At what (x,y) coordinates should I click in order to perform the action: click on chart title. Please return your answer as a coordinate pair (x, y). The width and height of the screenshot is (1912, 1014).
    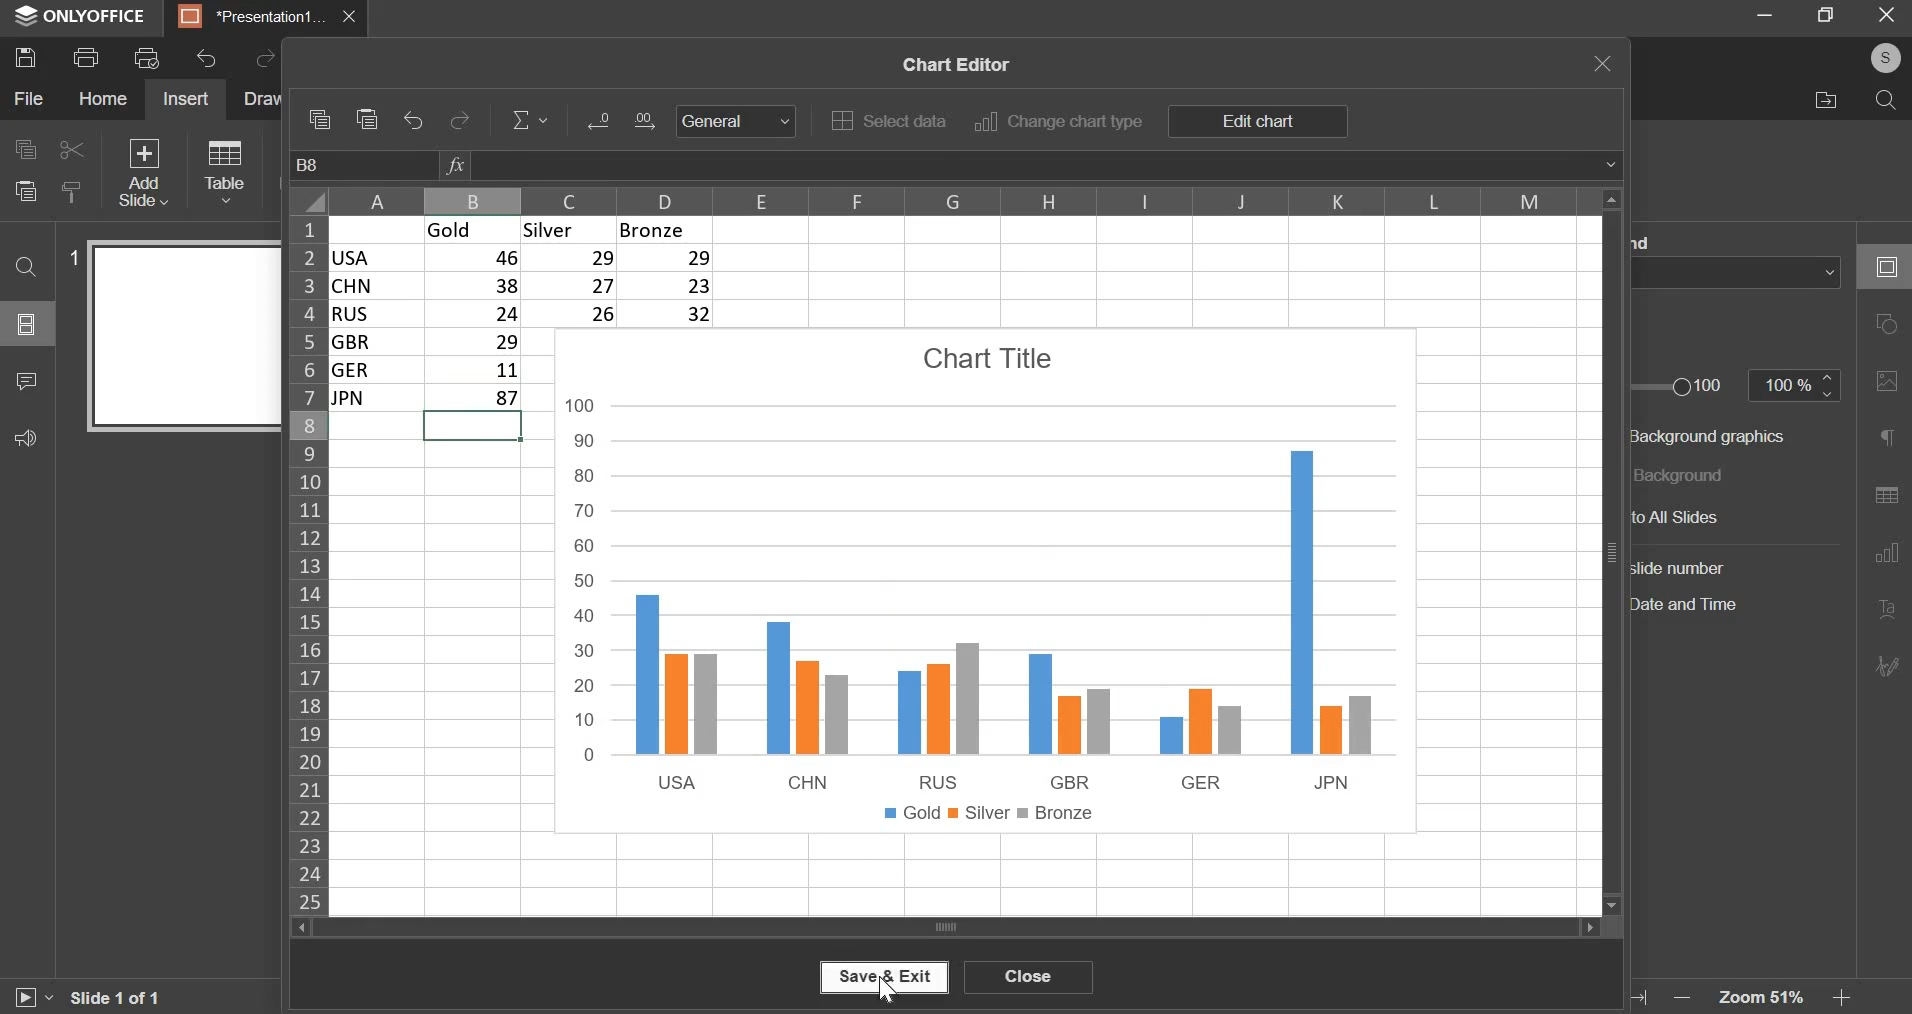
    Looking at the image, I should click on (989, 362).